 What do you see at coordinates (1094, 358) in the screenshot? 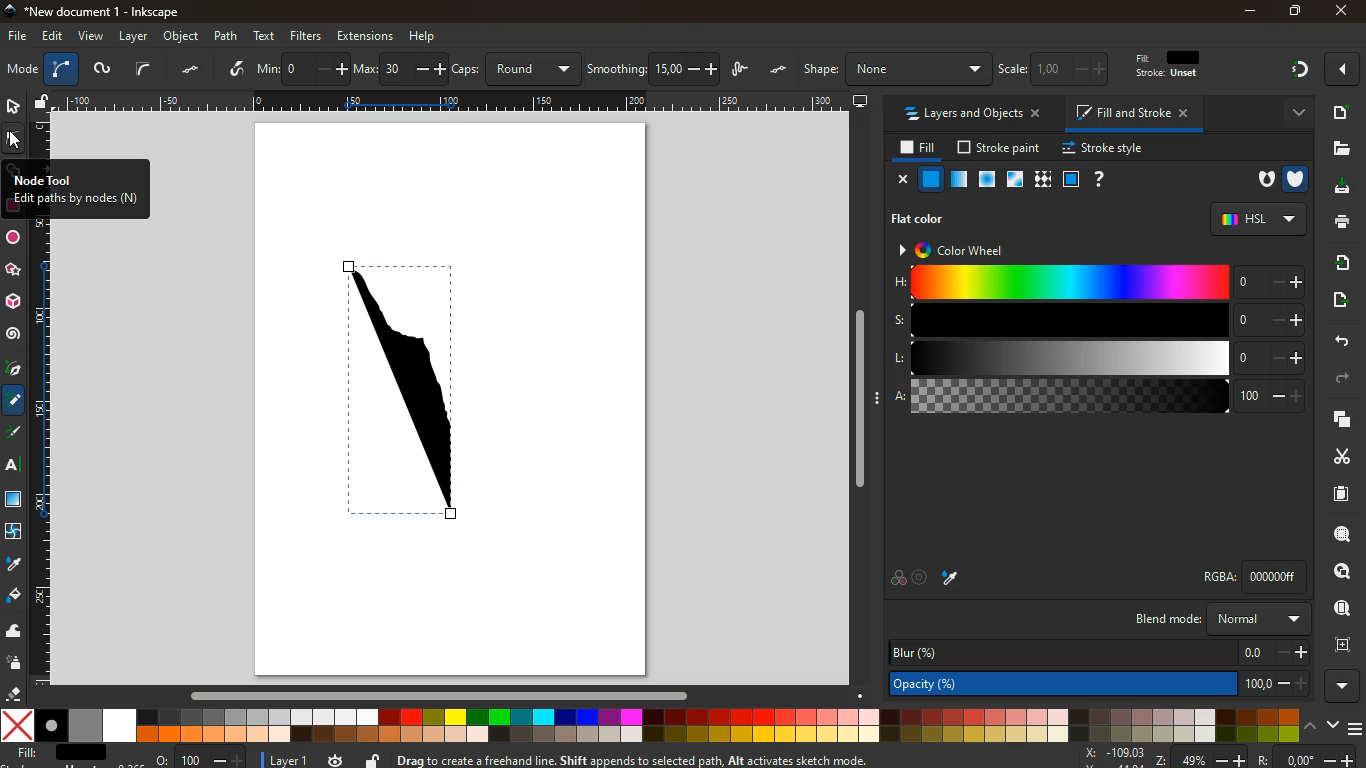
I see `l` at bounding box center [1094, 358].